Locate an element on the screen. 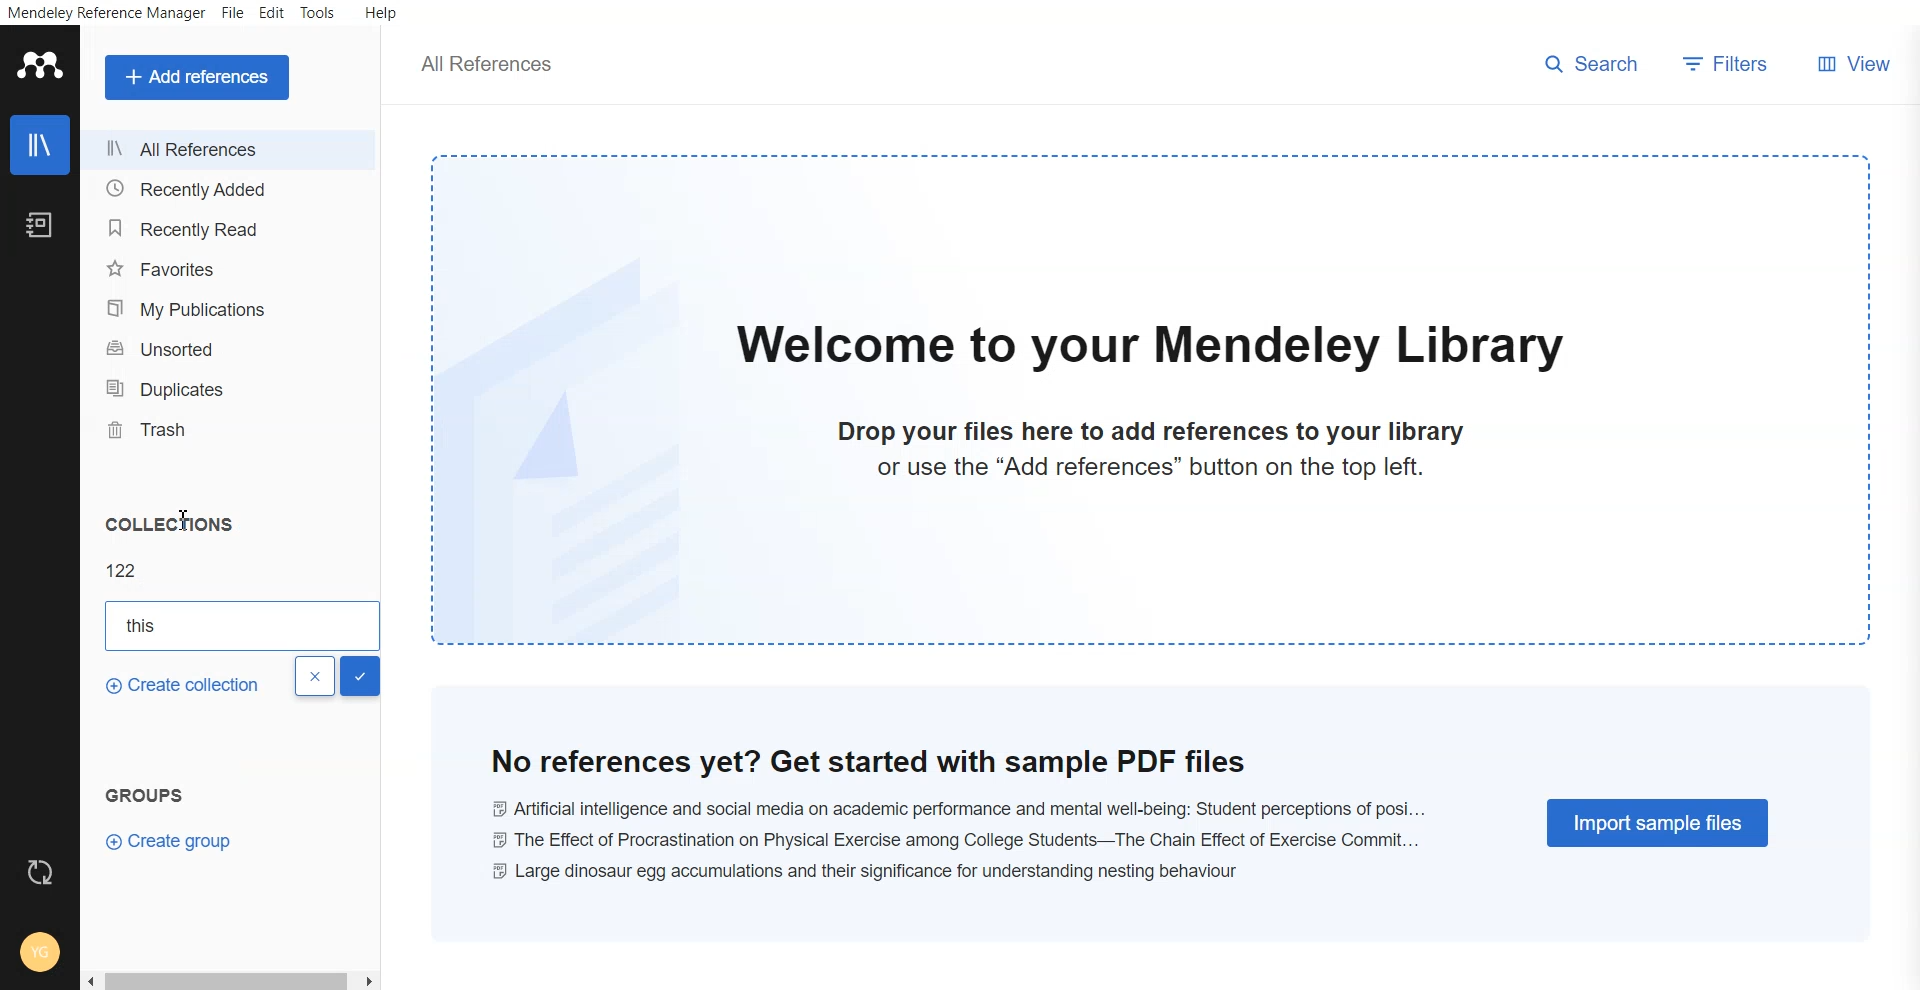 This screenshot has width=1920, height=990. Ai and social media on academic performance and mental well-being: student perceptions of posi... is located at coordinates (960, 804).